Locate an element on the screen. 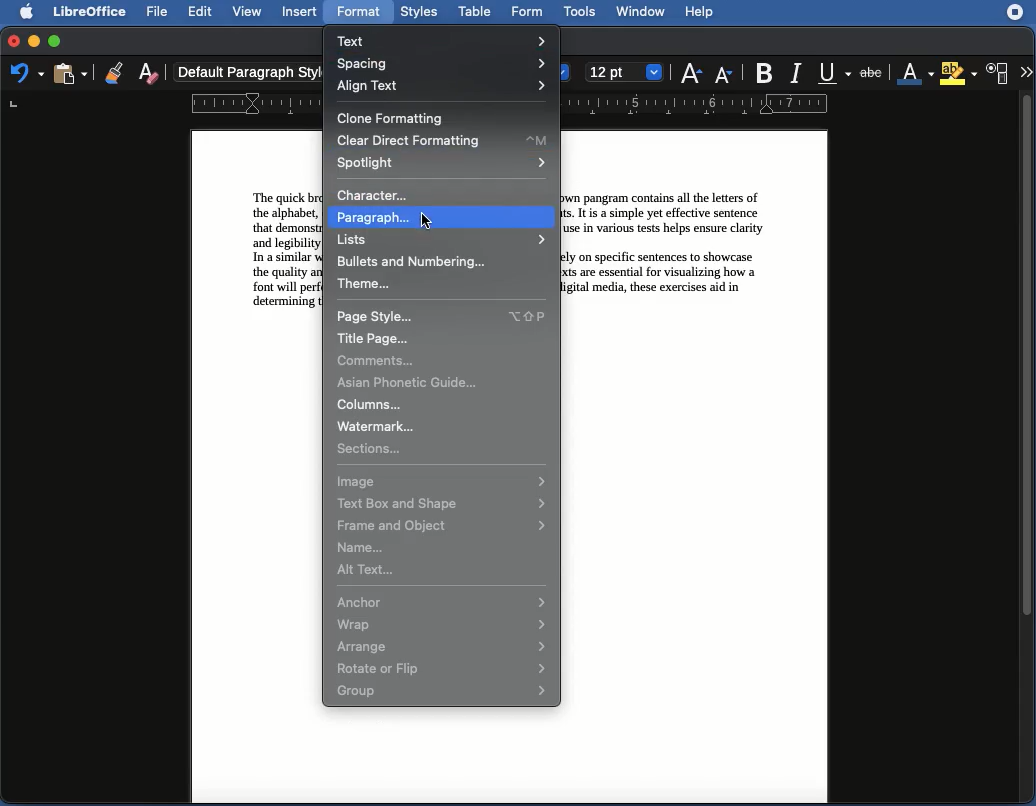 This screenshot has height=806, width=1036. Clear  is located at coordinates (149, 72).